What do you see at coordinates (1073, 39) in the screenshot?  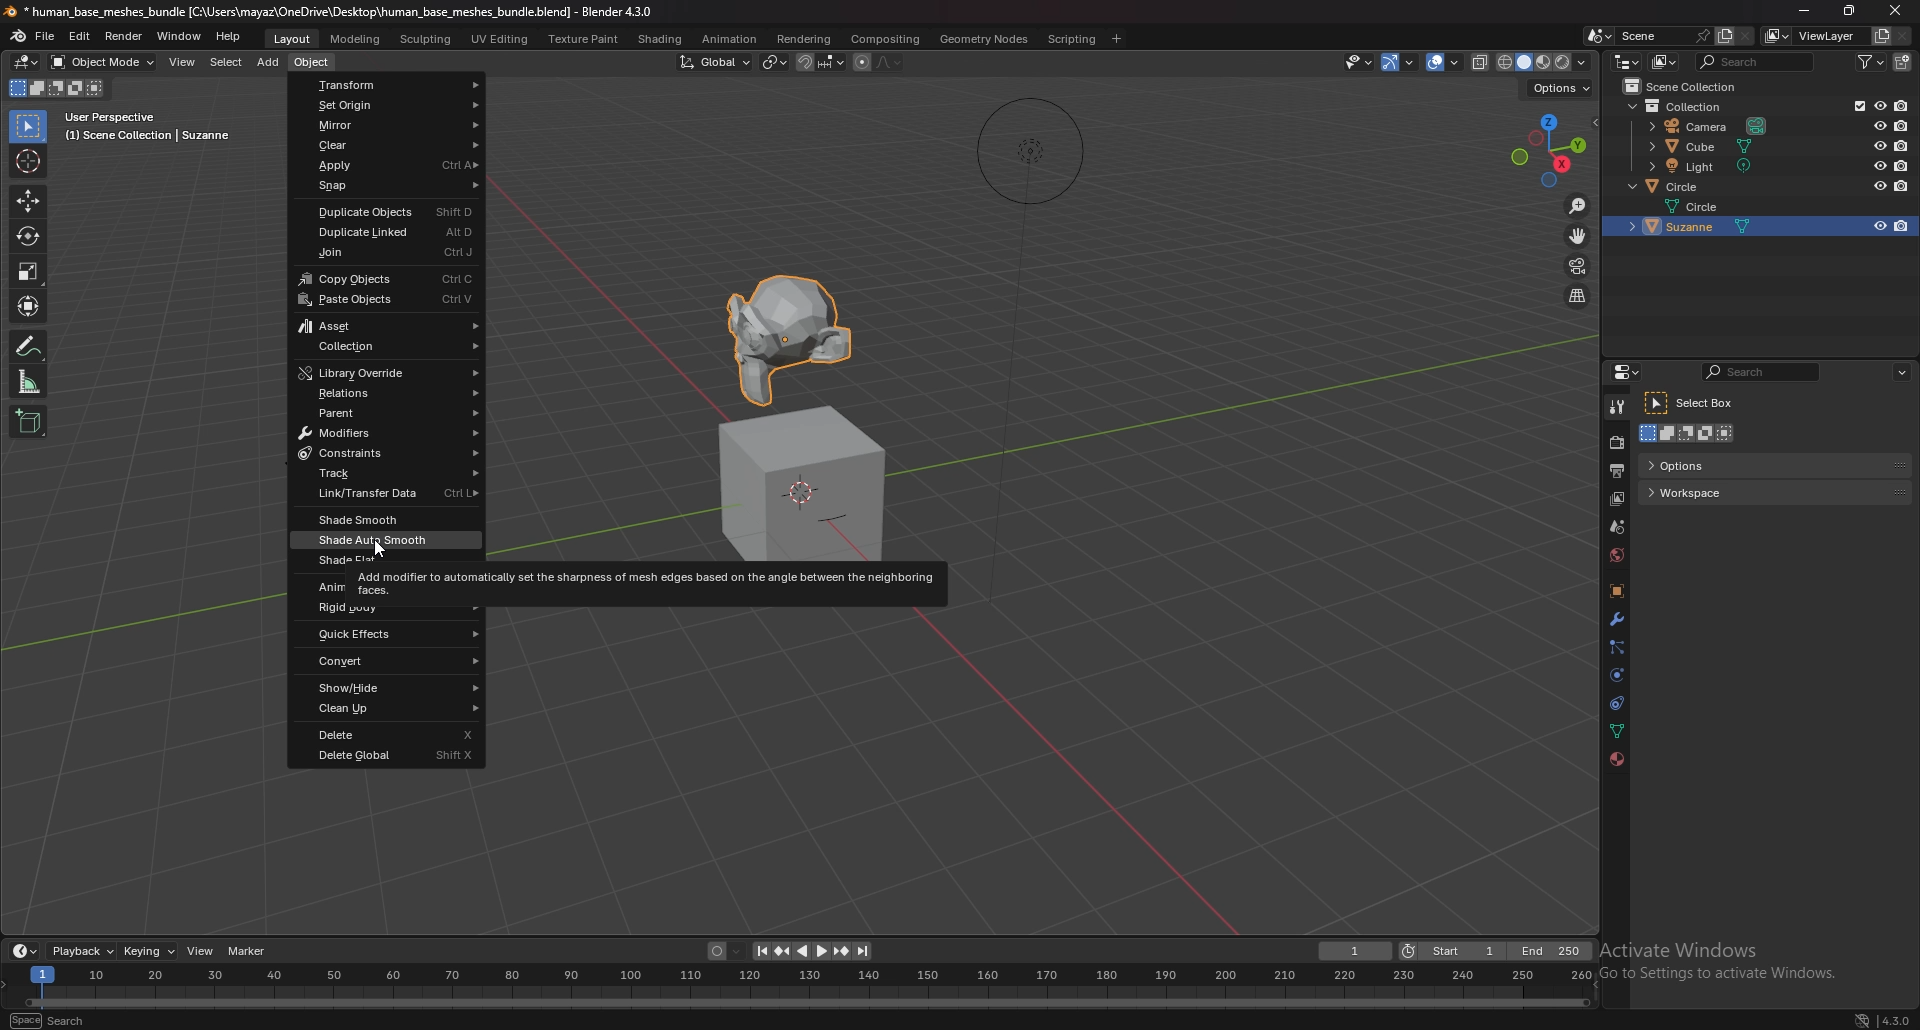 I see `scripting` at bounding box center [1073, 39].